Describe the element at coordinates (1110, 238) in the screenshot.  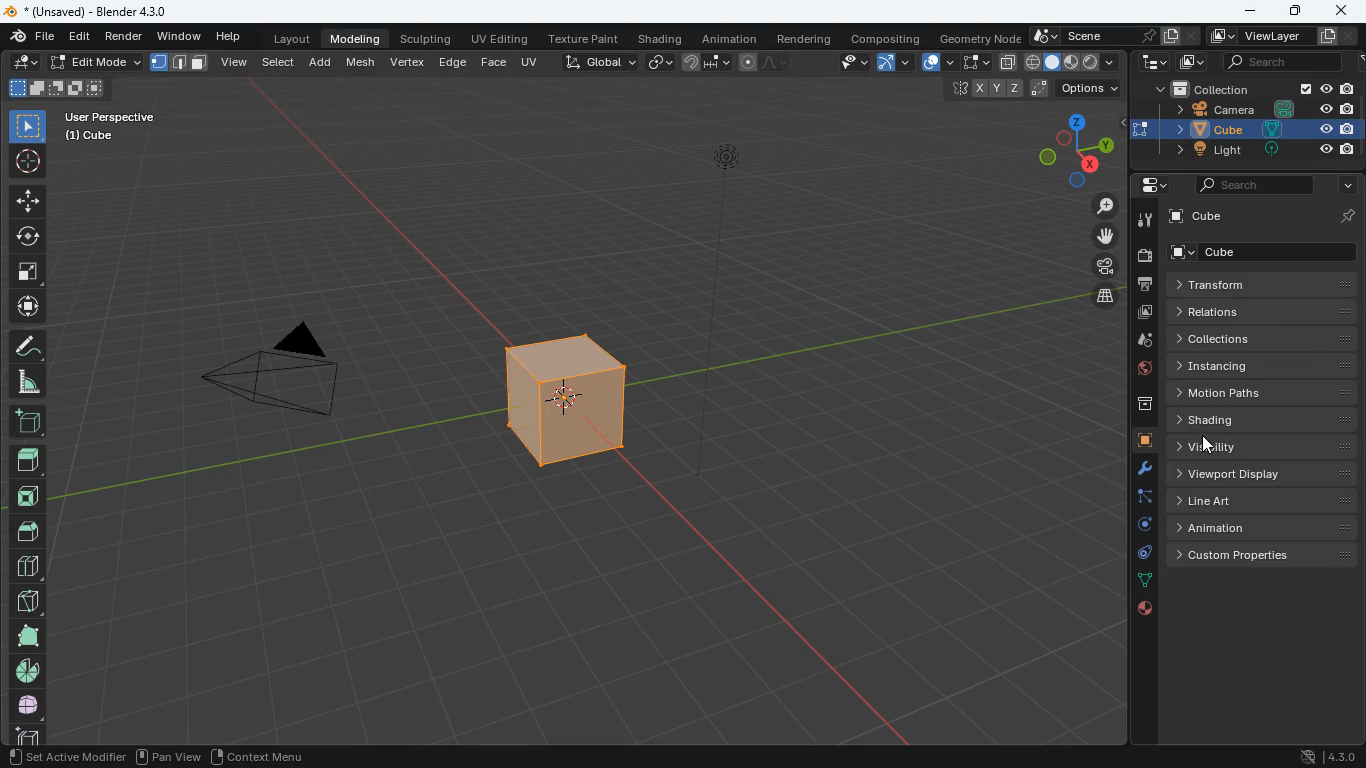
I see `move` at that location.